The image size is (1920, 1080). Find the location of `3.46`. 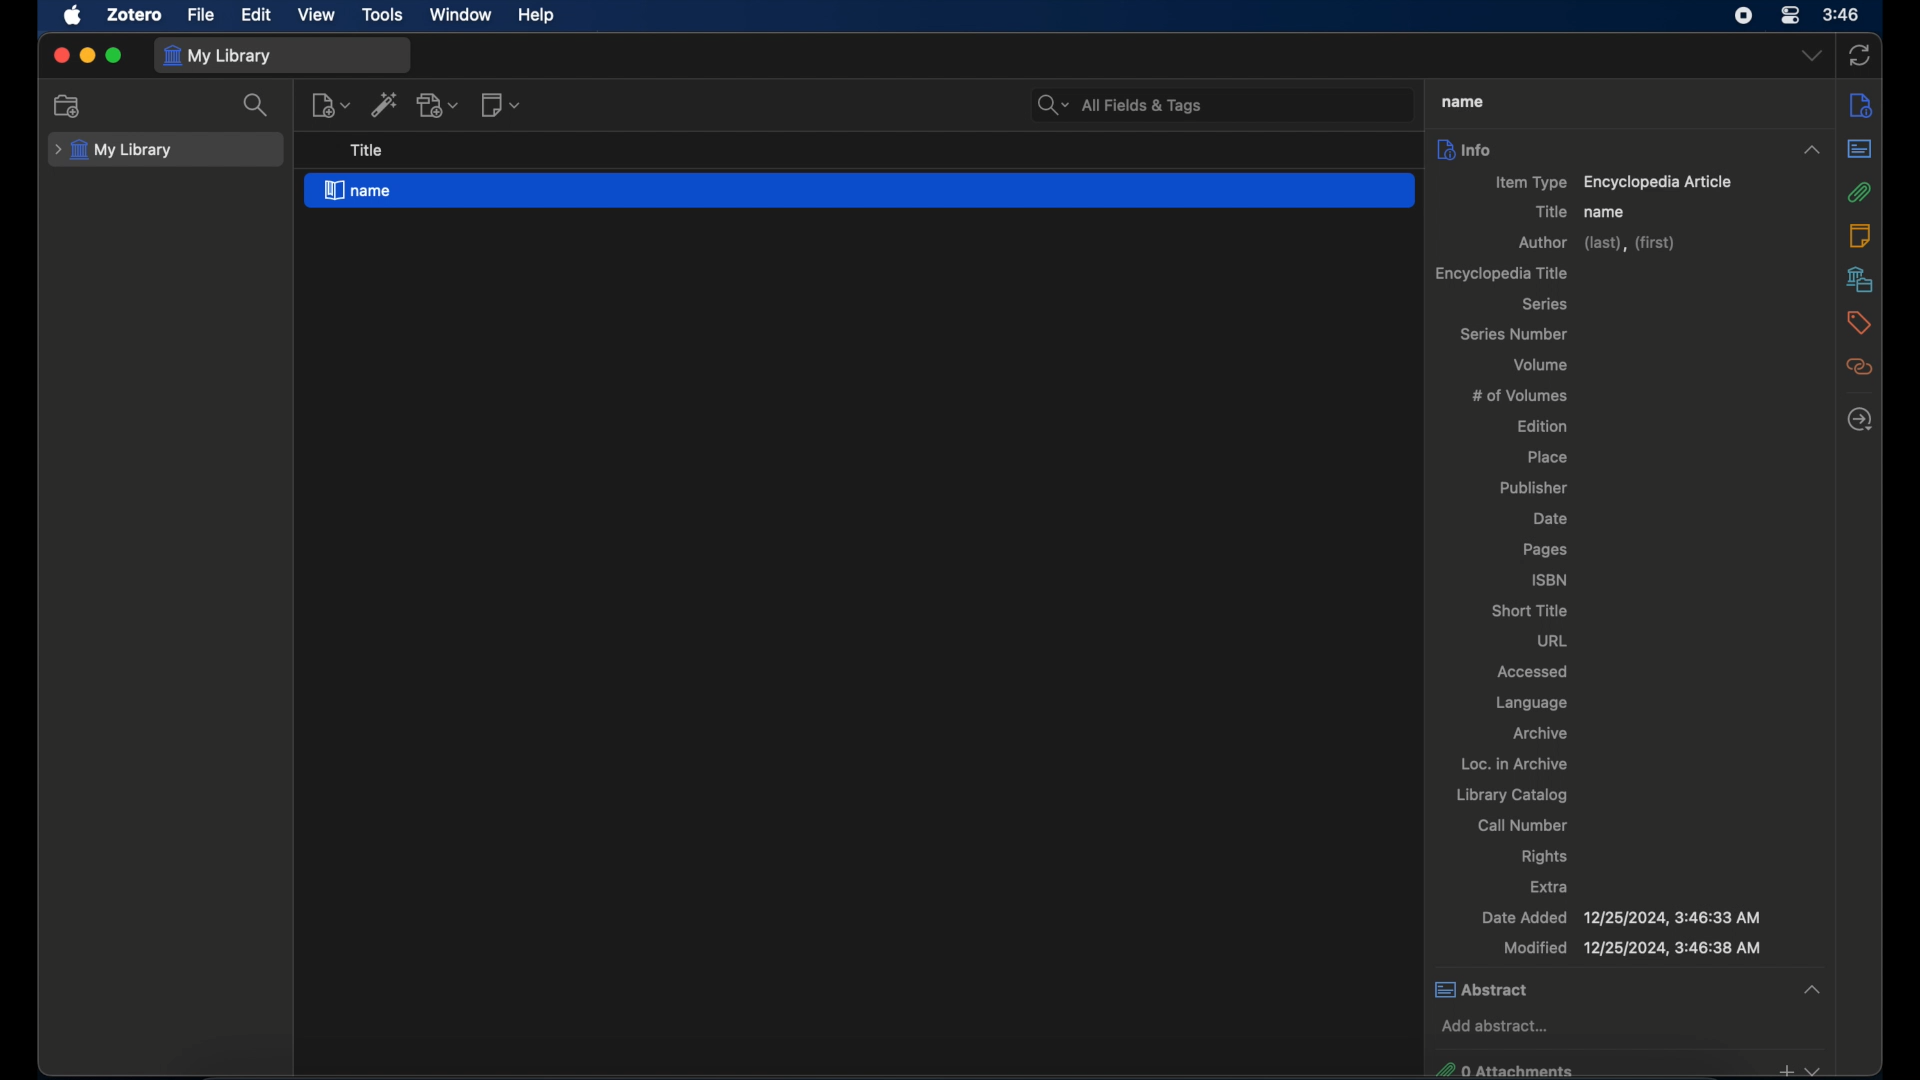

3.46 is located at coordinates (1842, 15).